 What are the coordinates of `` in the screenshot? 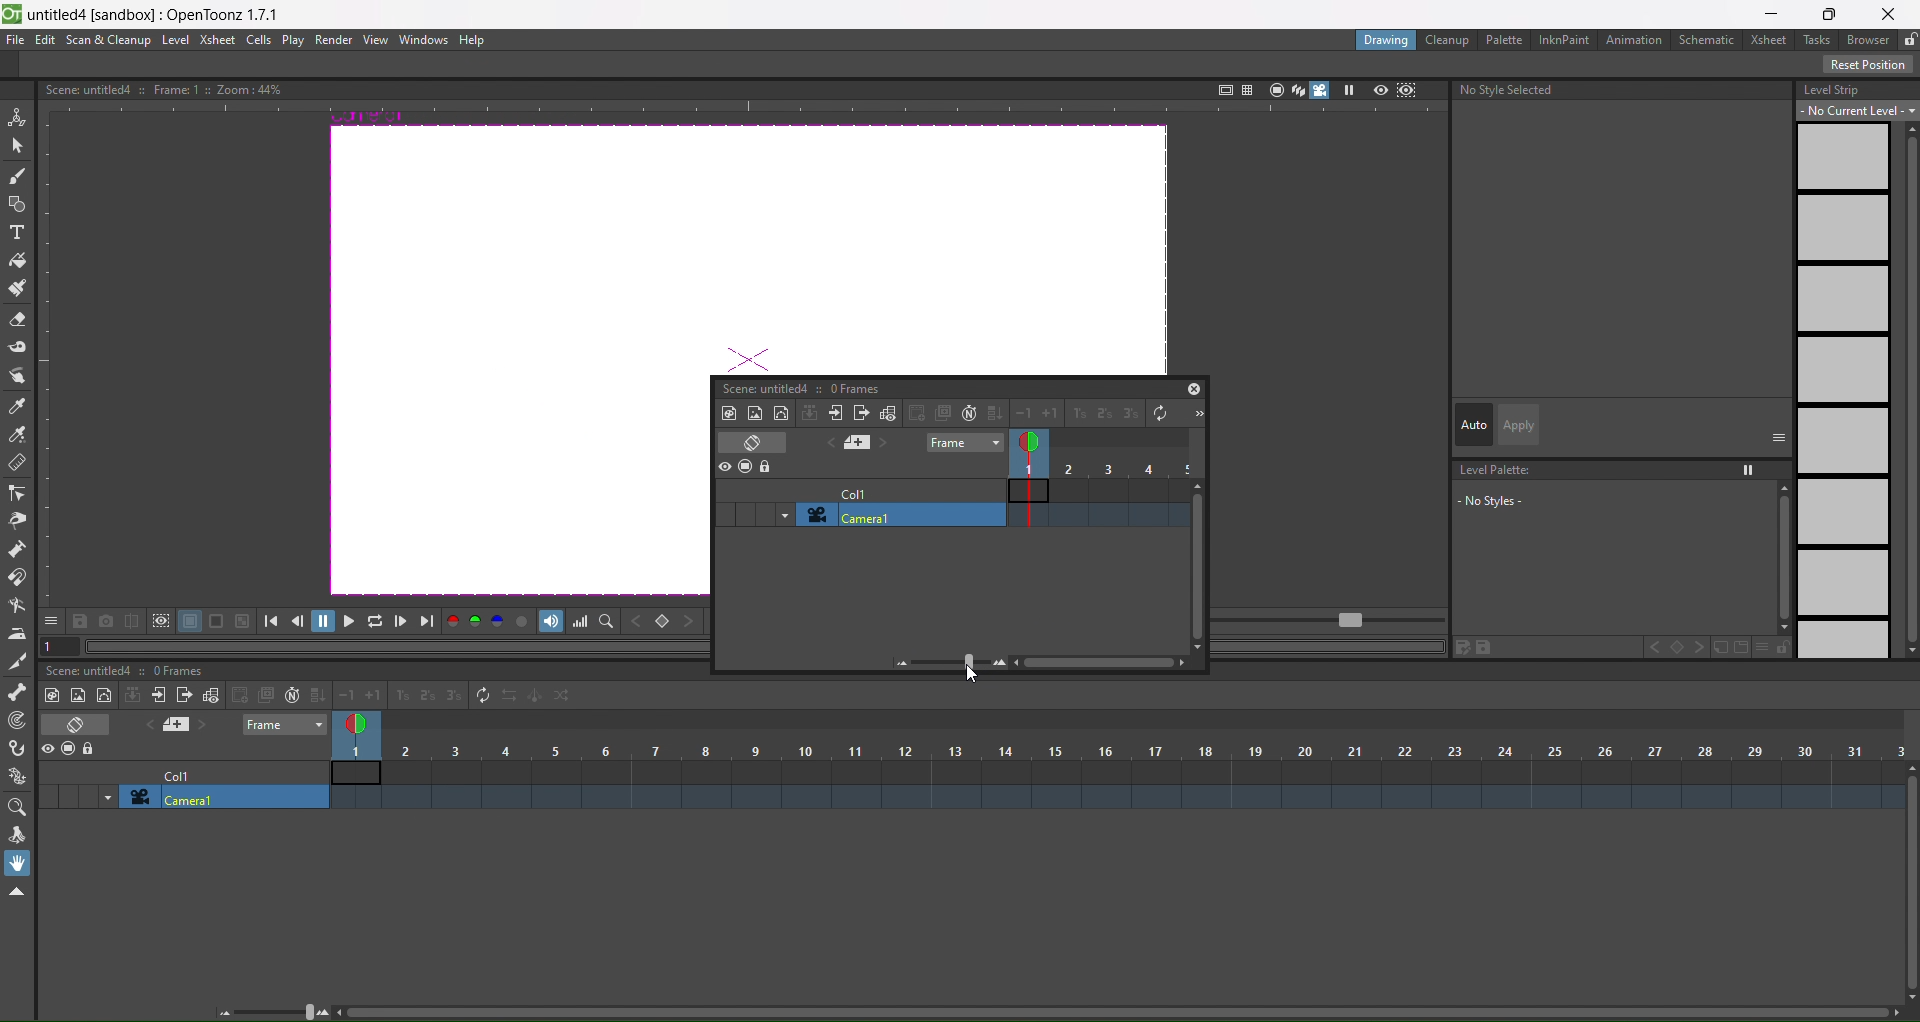 It's located at (944, 413).